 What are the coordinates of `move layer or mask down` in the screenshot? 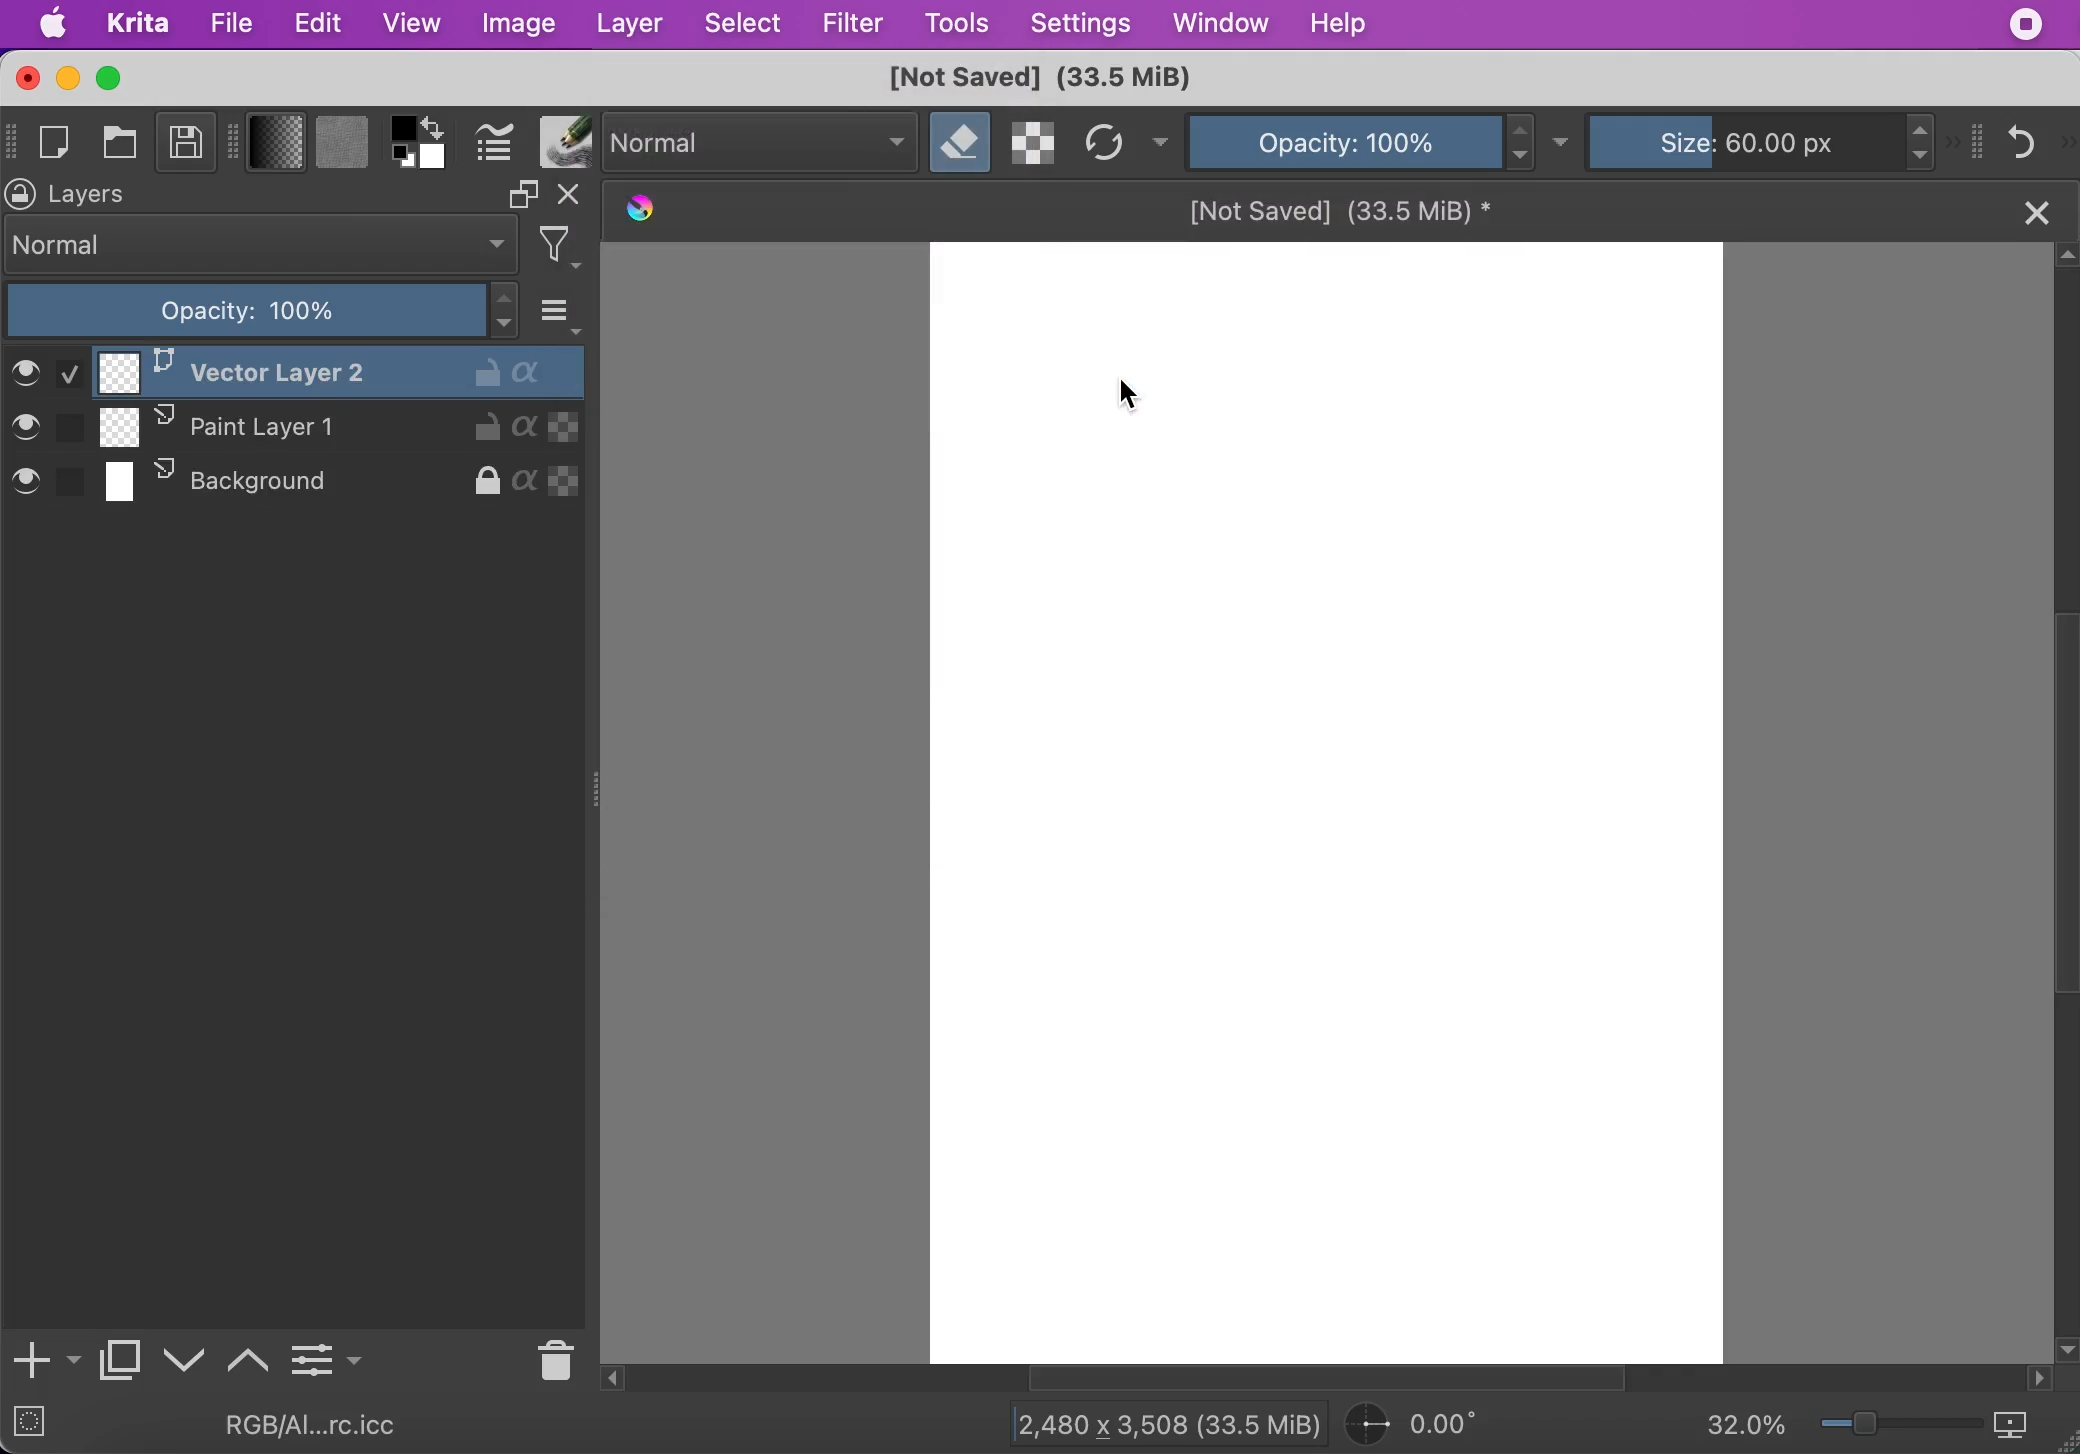 It's located at (185, 1361).